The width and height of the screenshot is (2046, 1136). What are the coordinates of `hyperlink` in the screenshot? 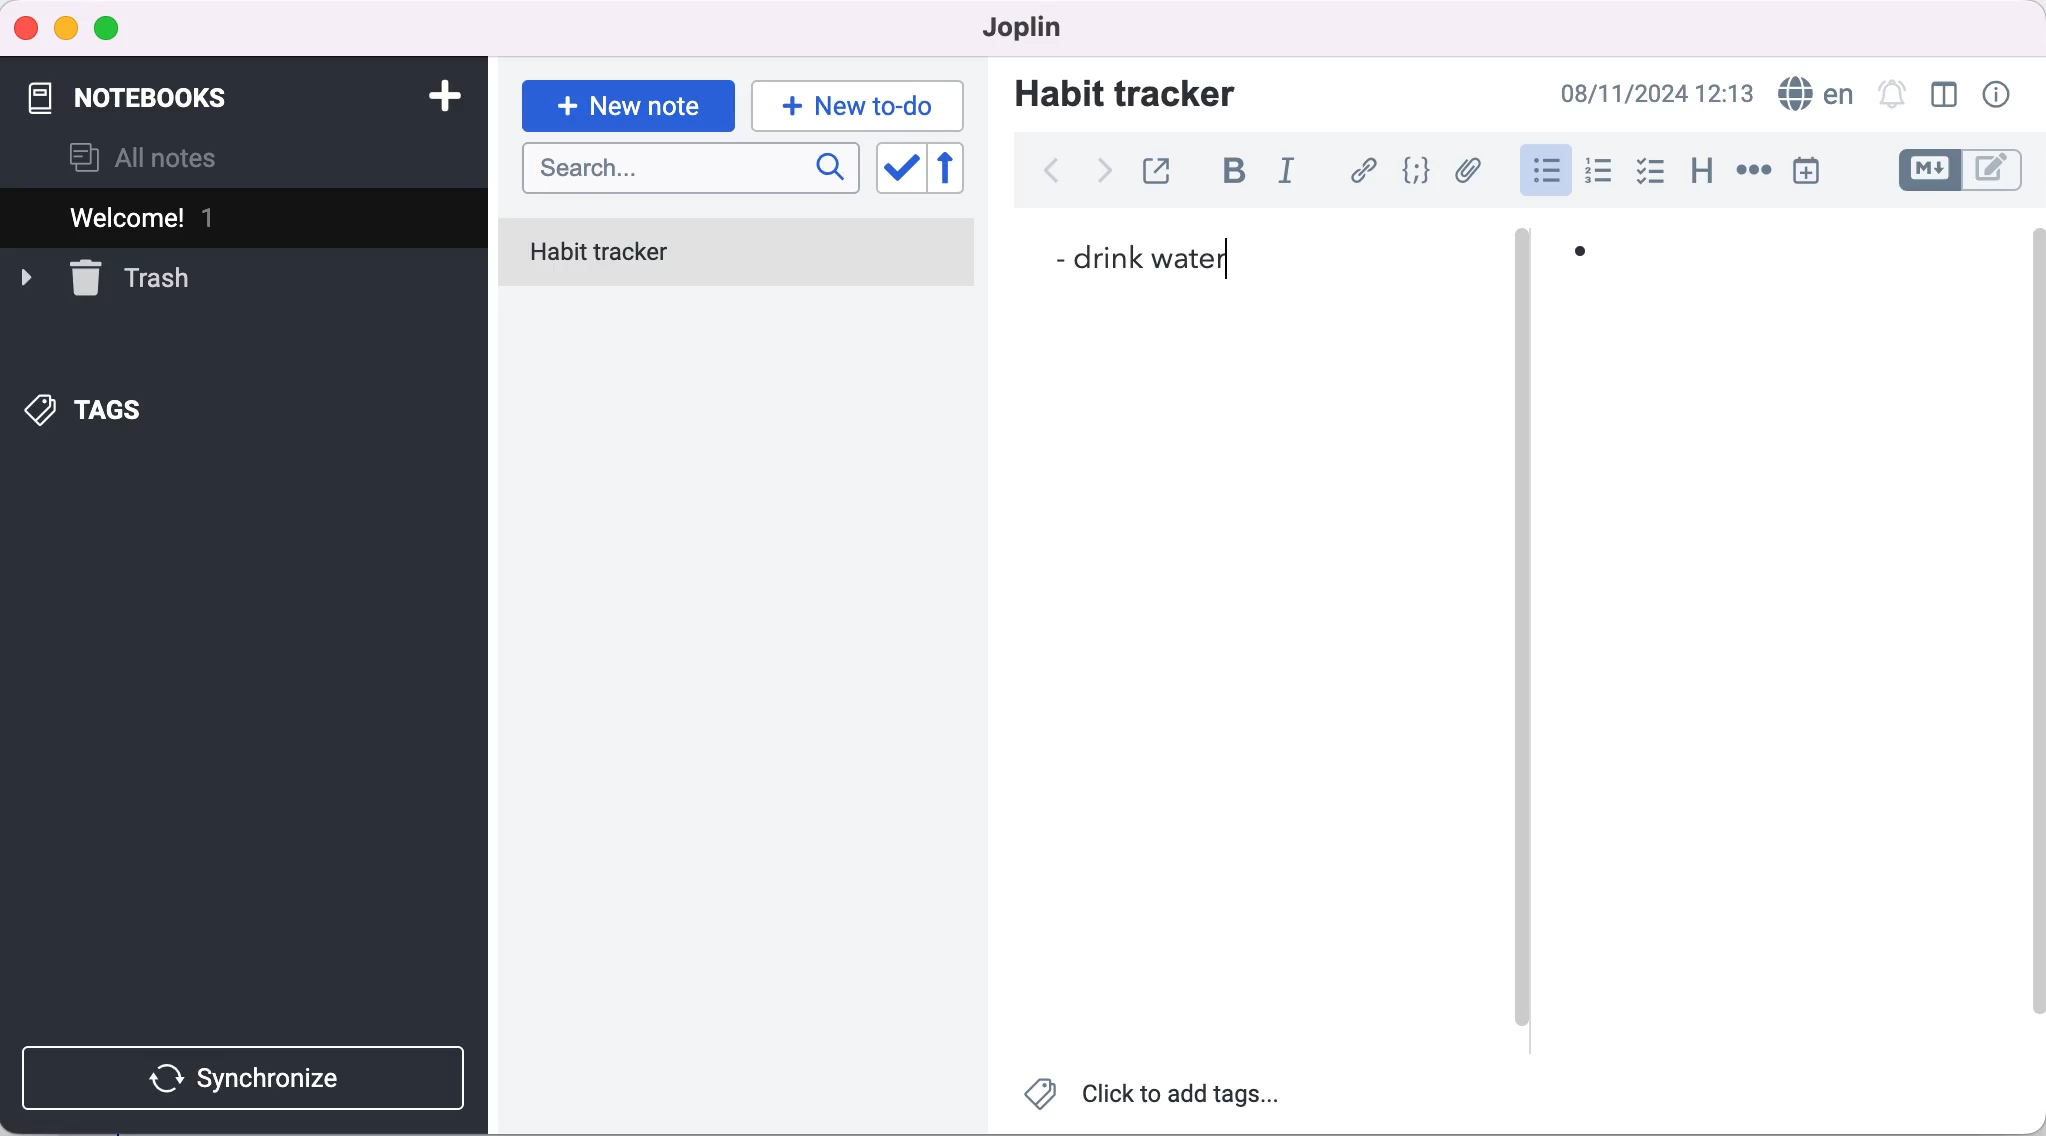 It's located at (1366, 170).